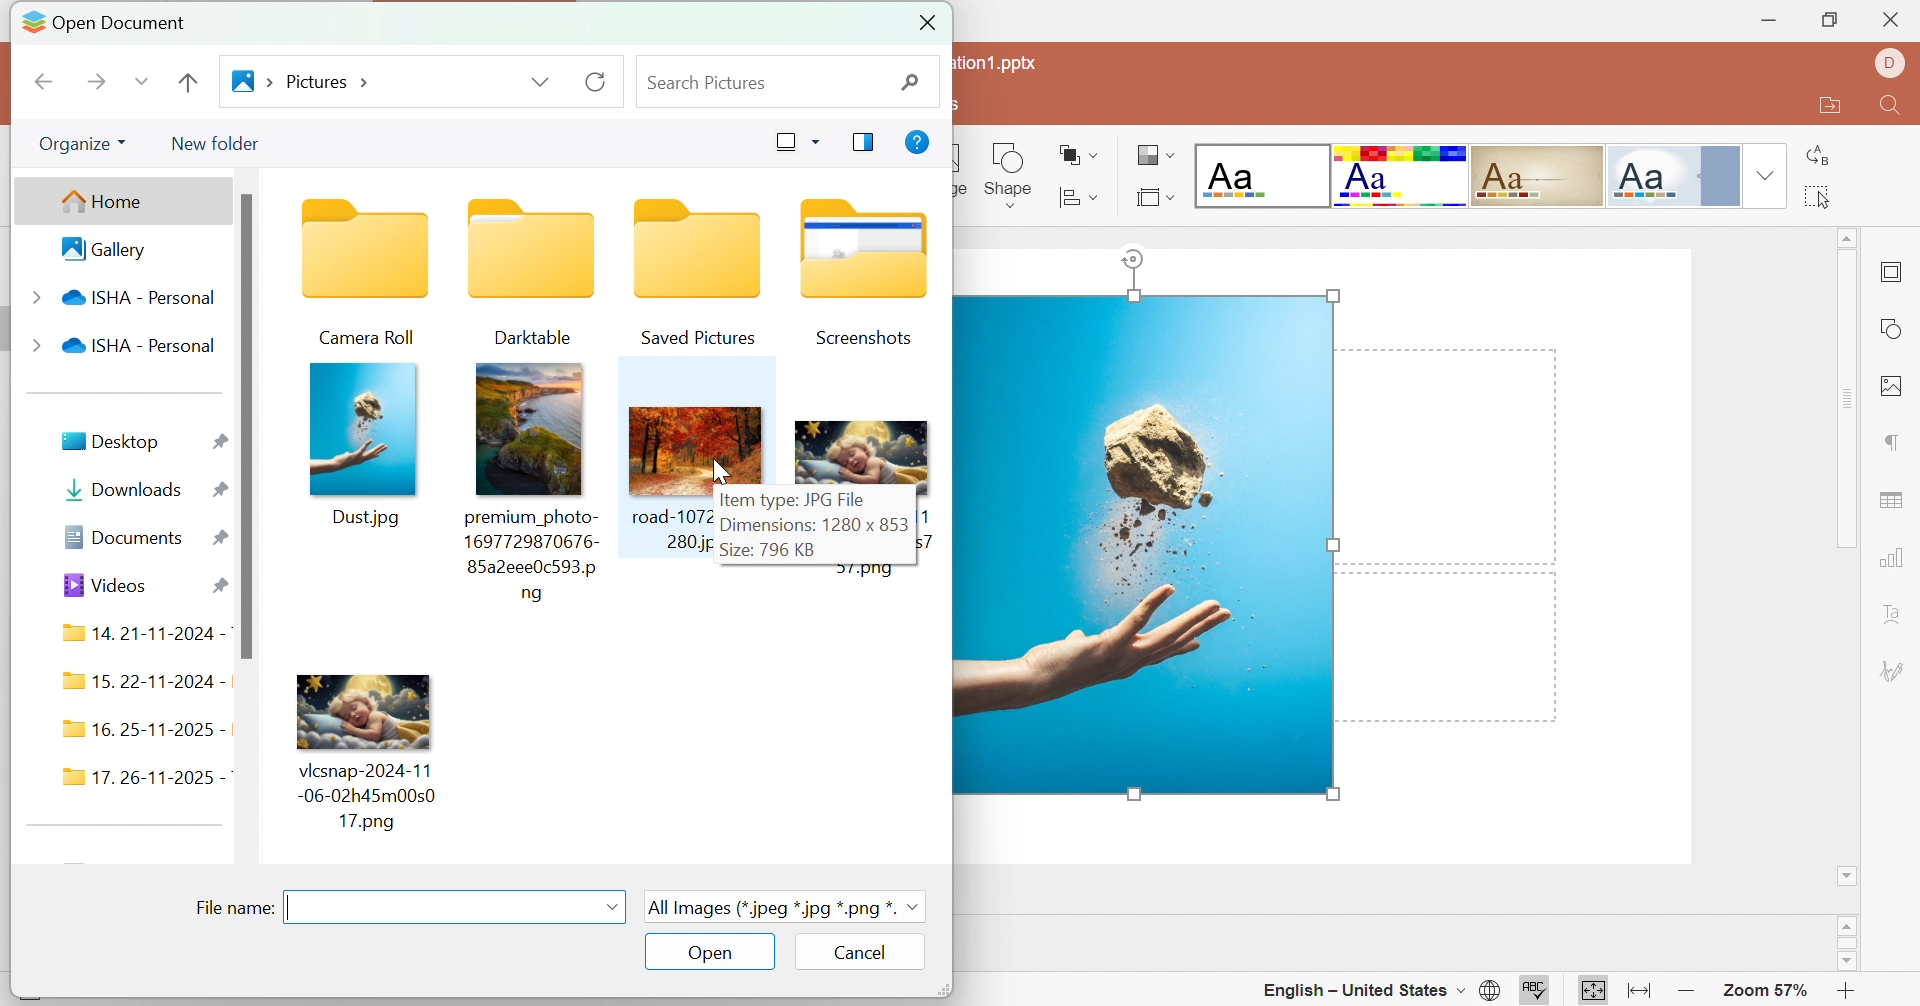 The image size is (1920, 1006). Describe the element at coordinates (107, 20) in the screenshot. I see `Open document` at that location.